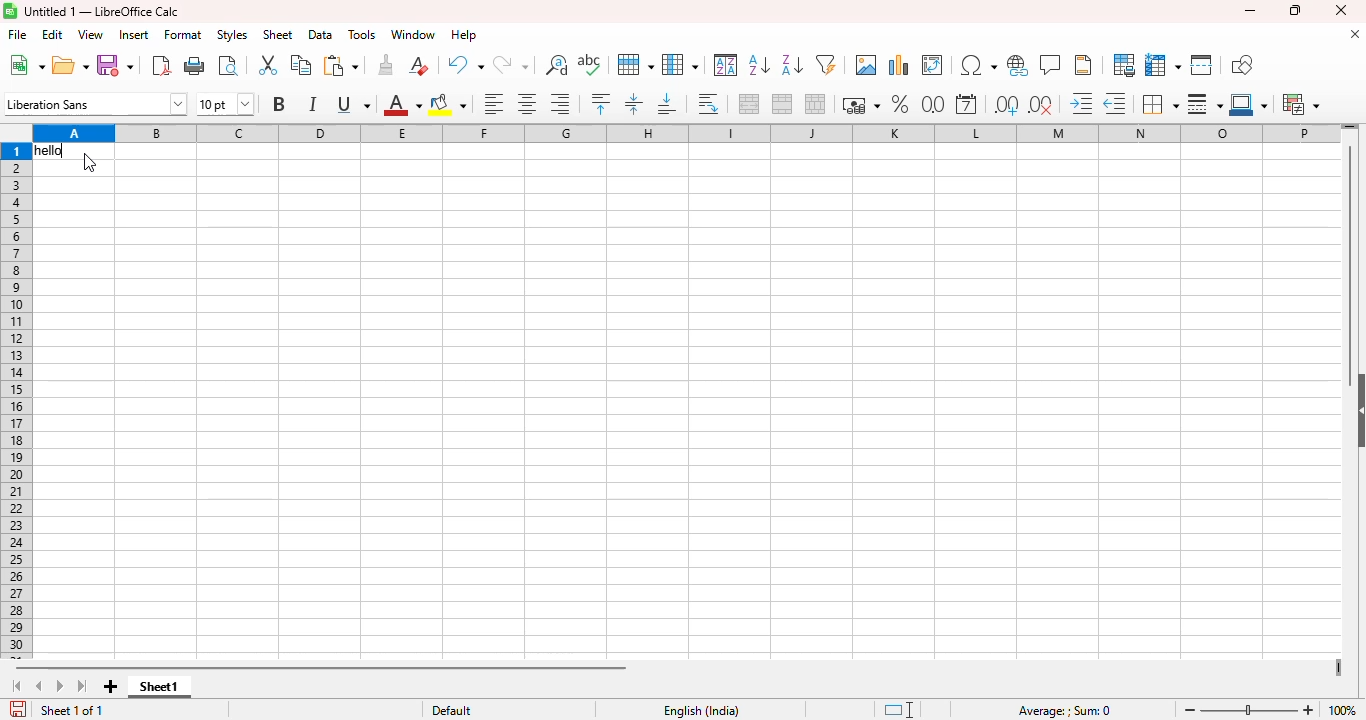 This screenshot has height=720, width=1366. Describe the element at coordinates (635, 64) in the screenshot. I see `row` at that location.